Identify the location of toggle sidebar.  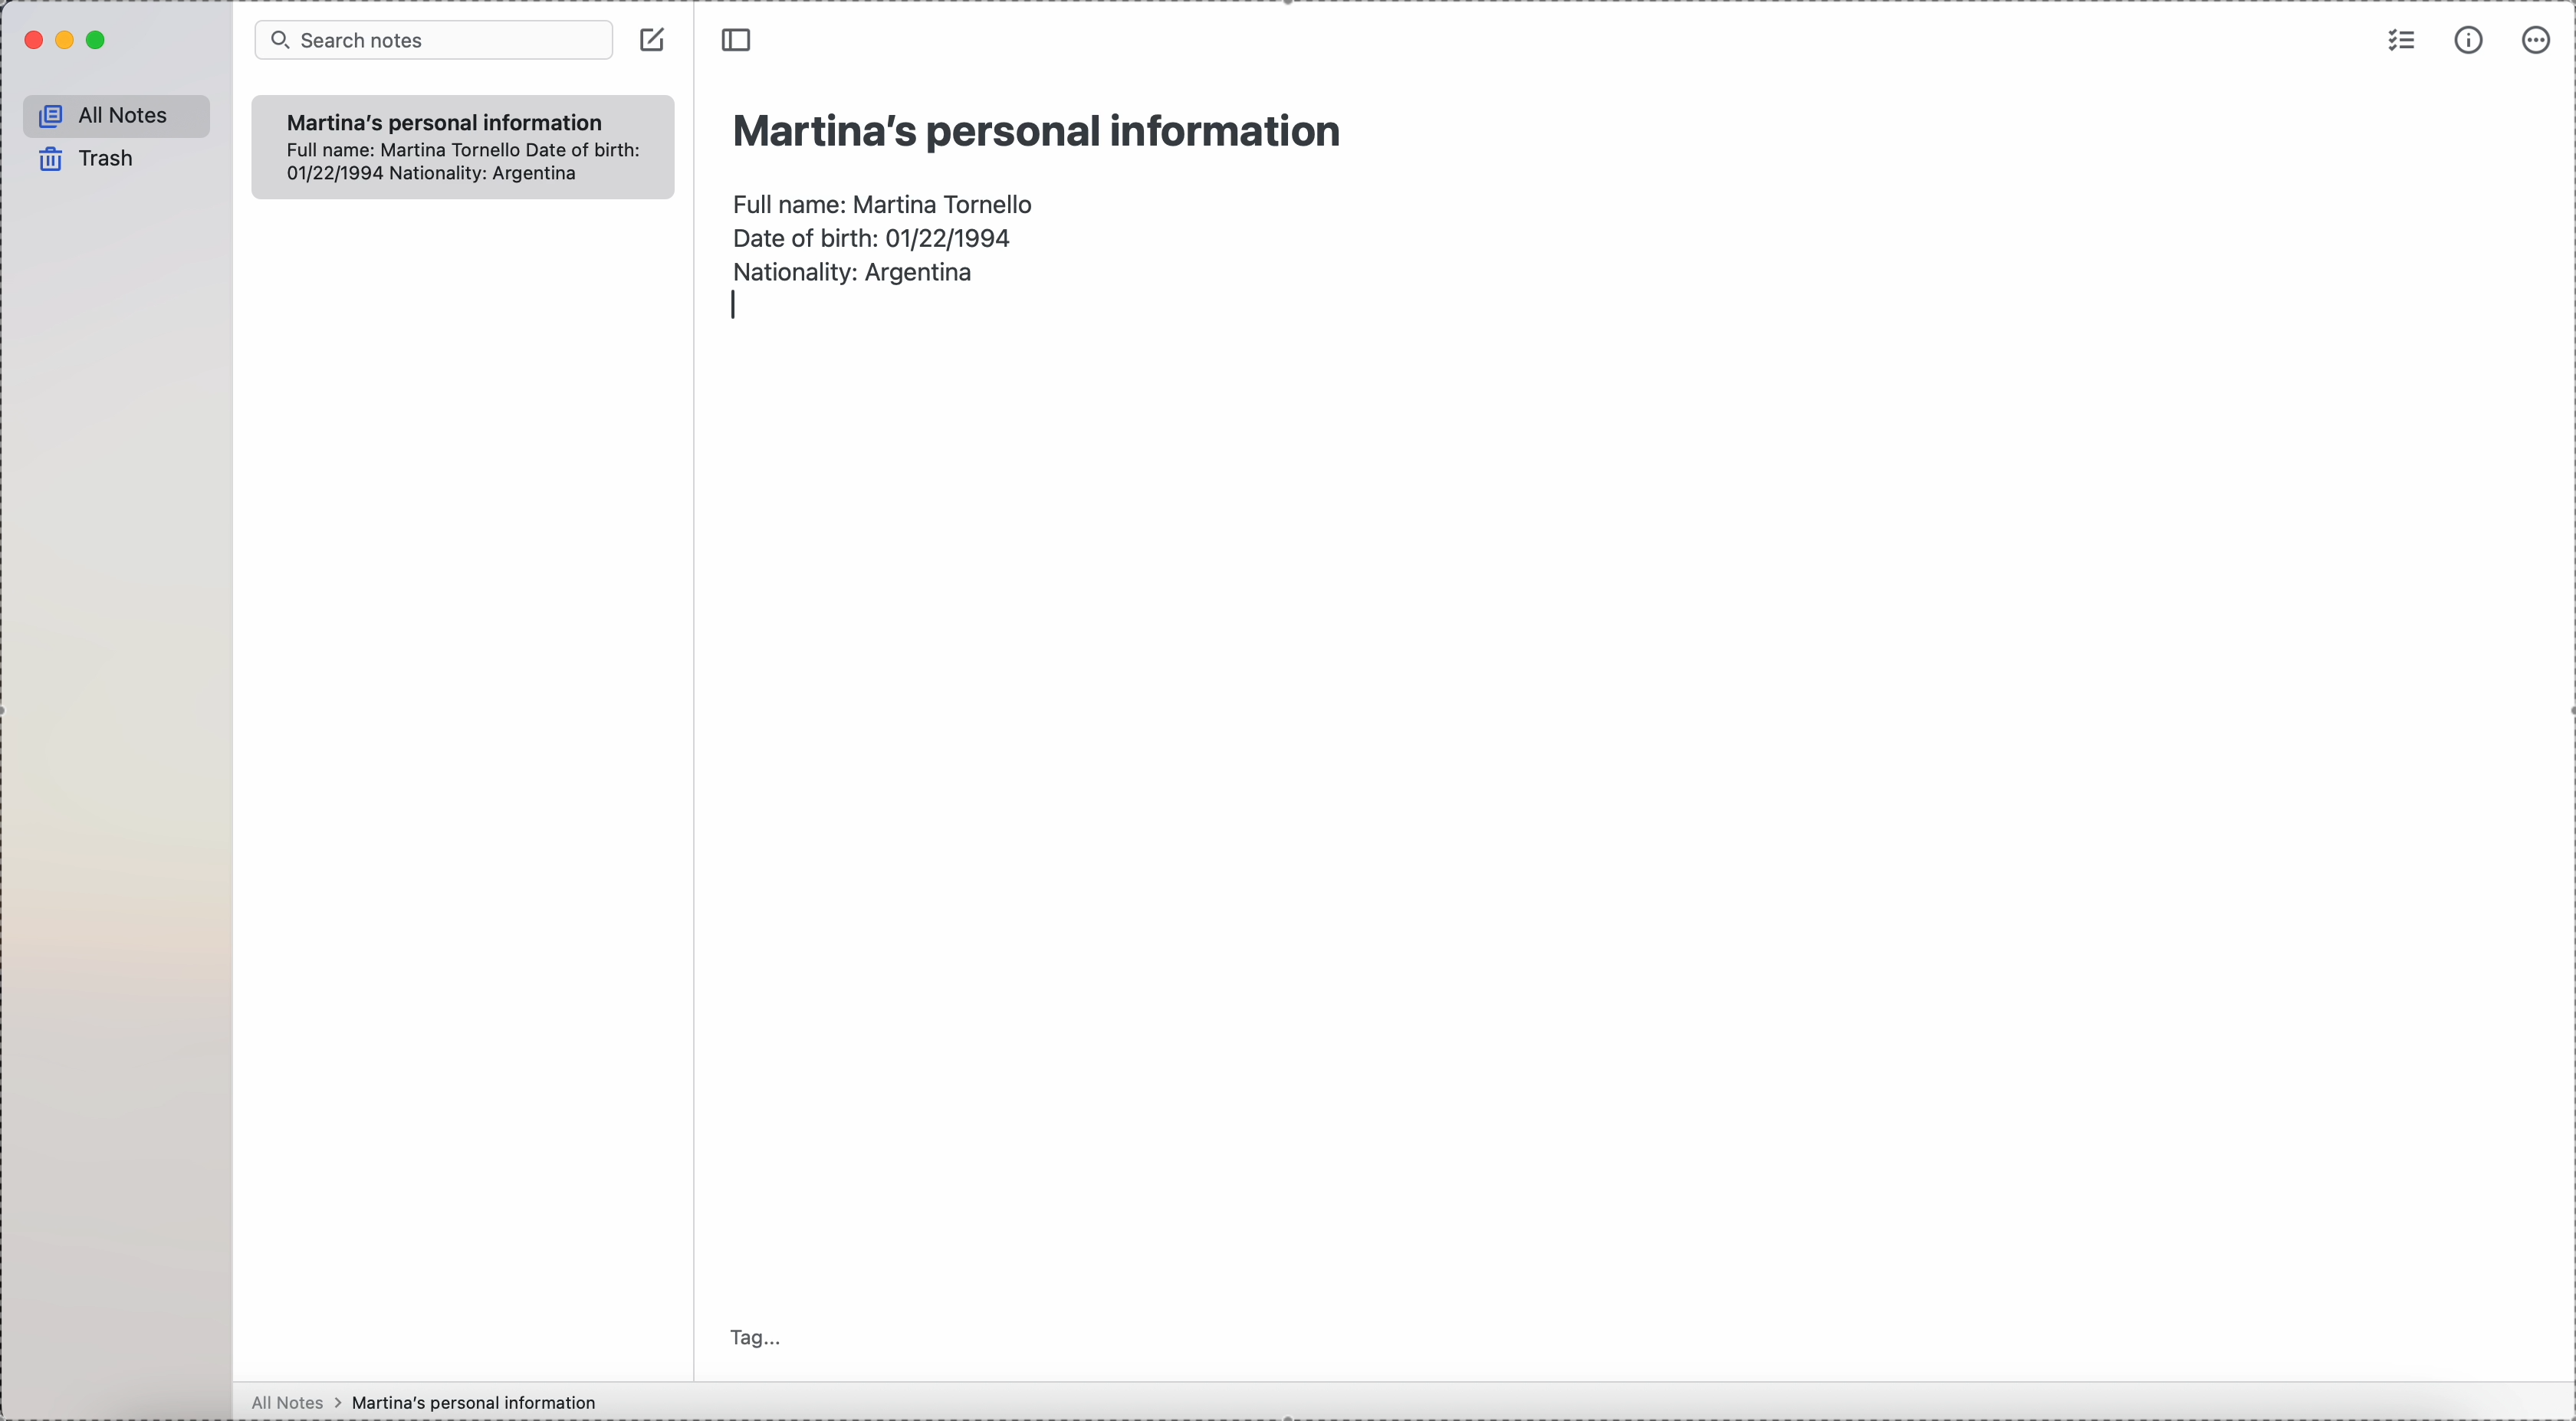
(734, 40).